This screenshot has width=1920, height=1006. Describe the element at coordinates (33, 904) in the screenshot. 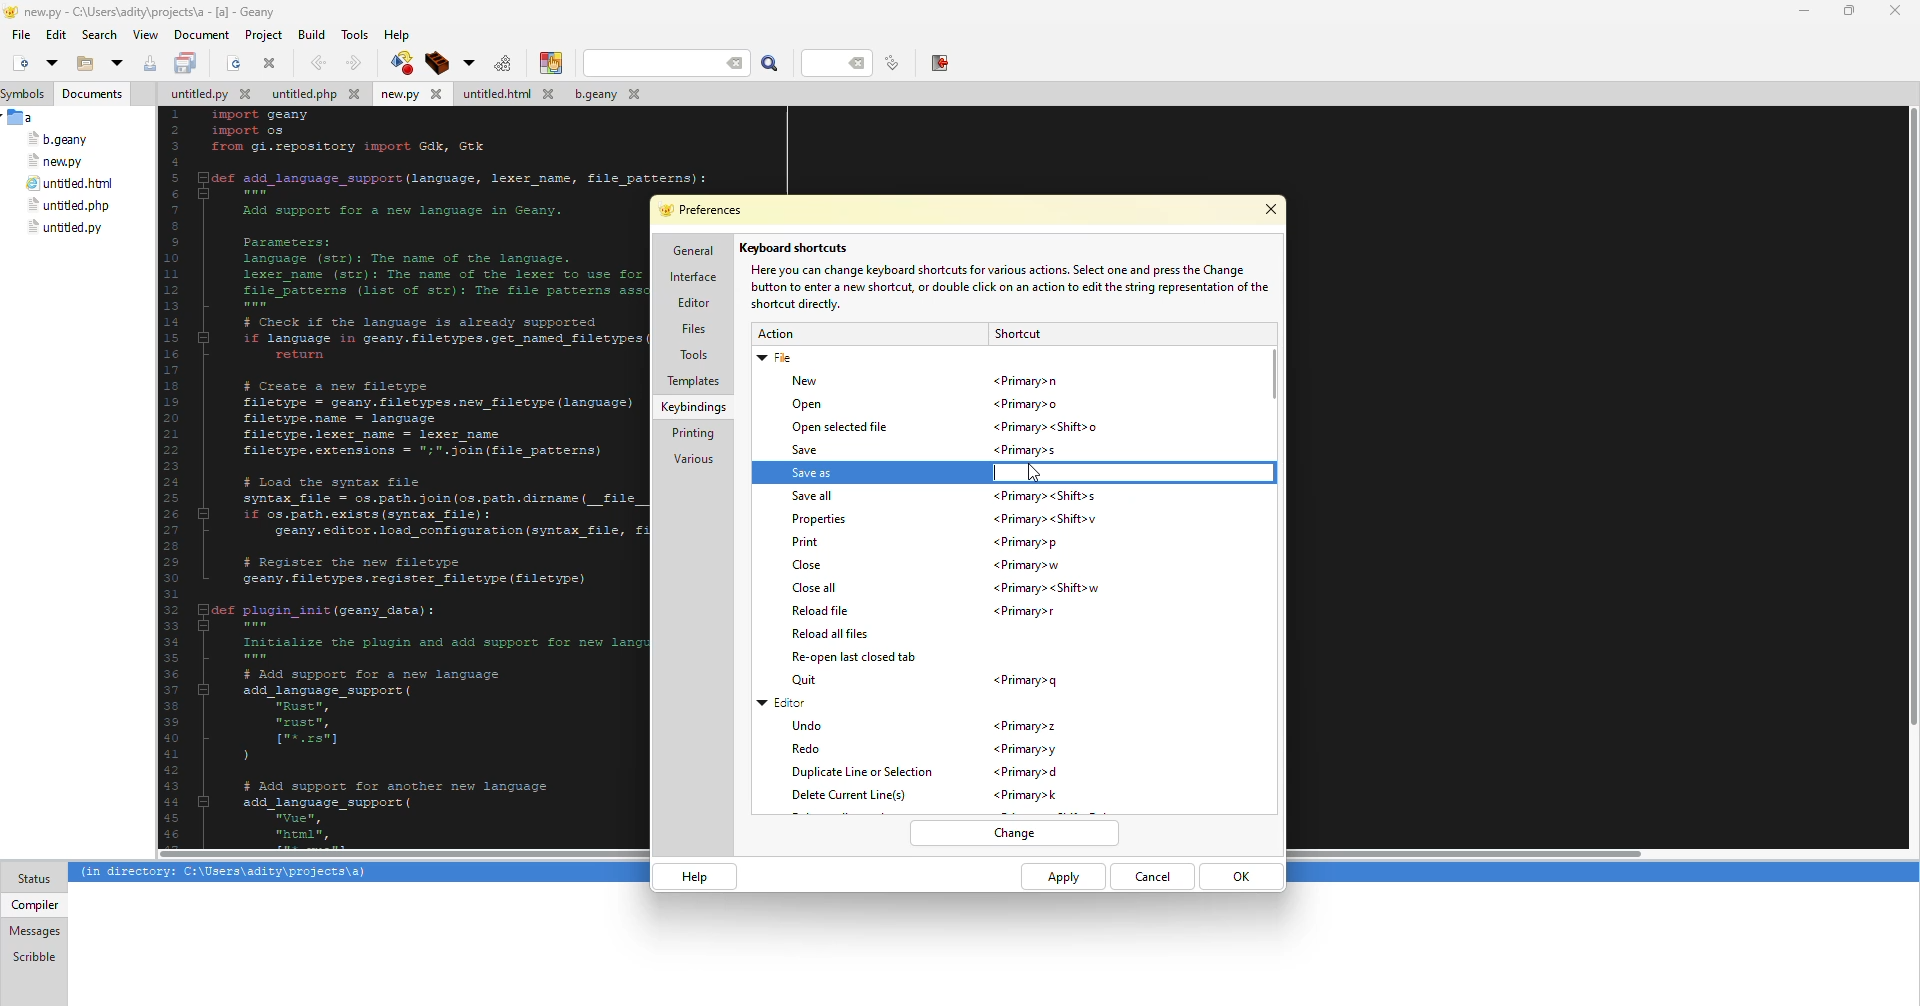

I see `compiler` at that location.